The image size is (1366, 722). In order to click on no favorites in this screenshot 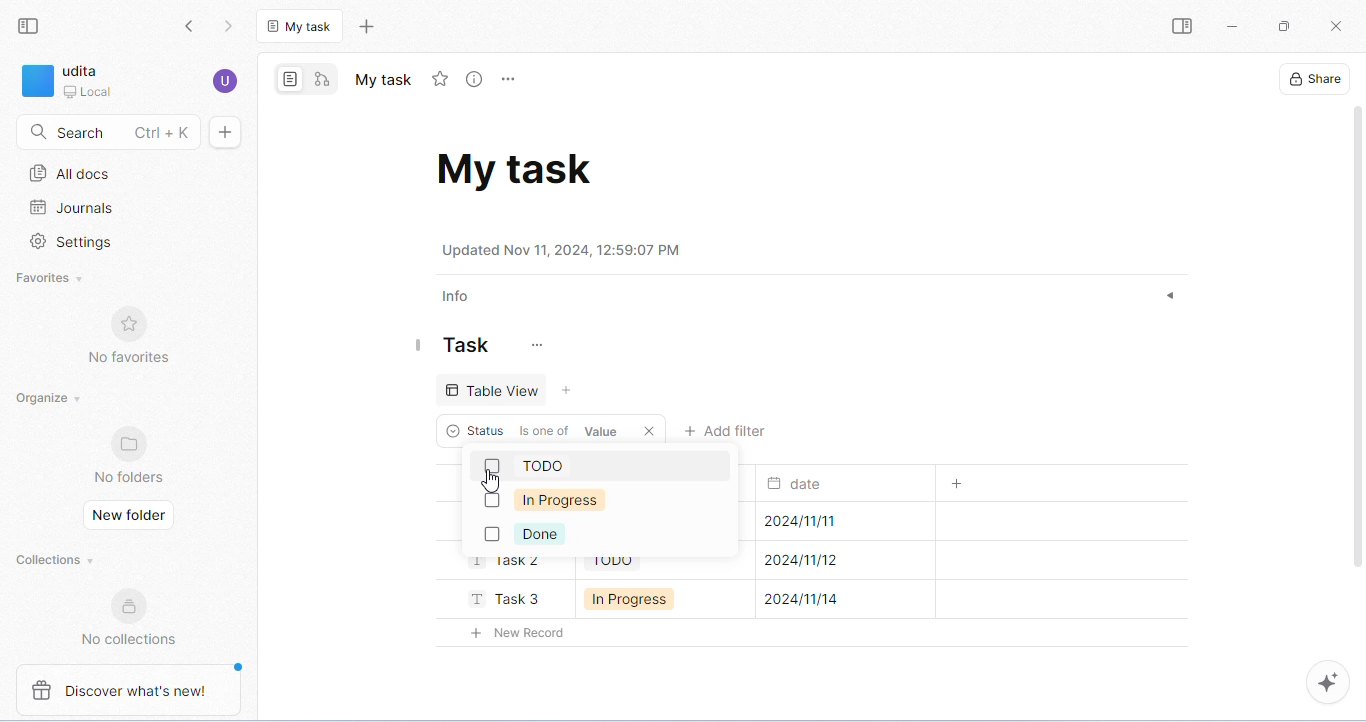, I will do `click(127, 359)`.